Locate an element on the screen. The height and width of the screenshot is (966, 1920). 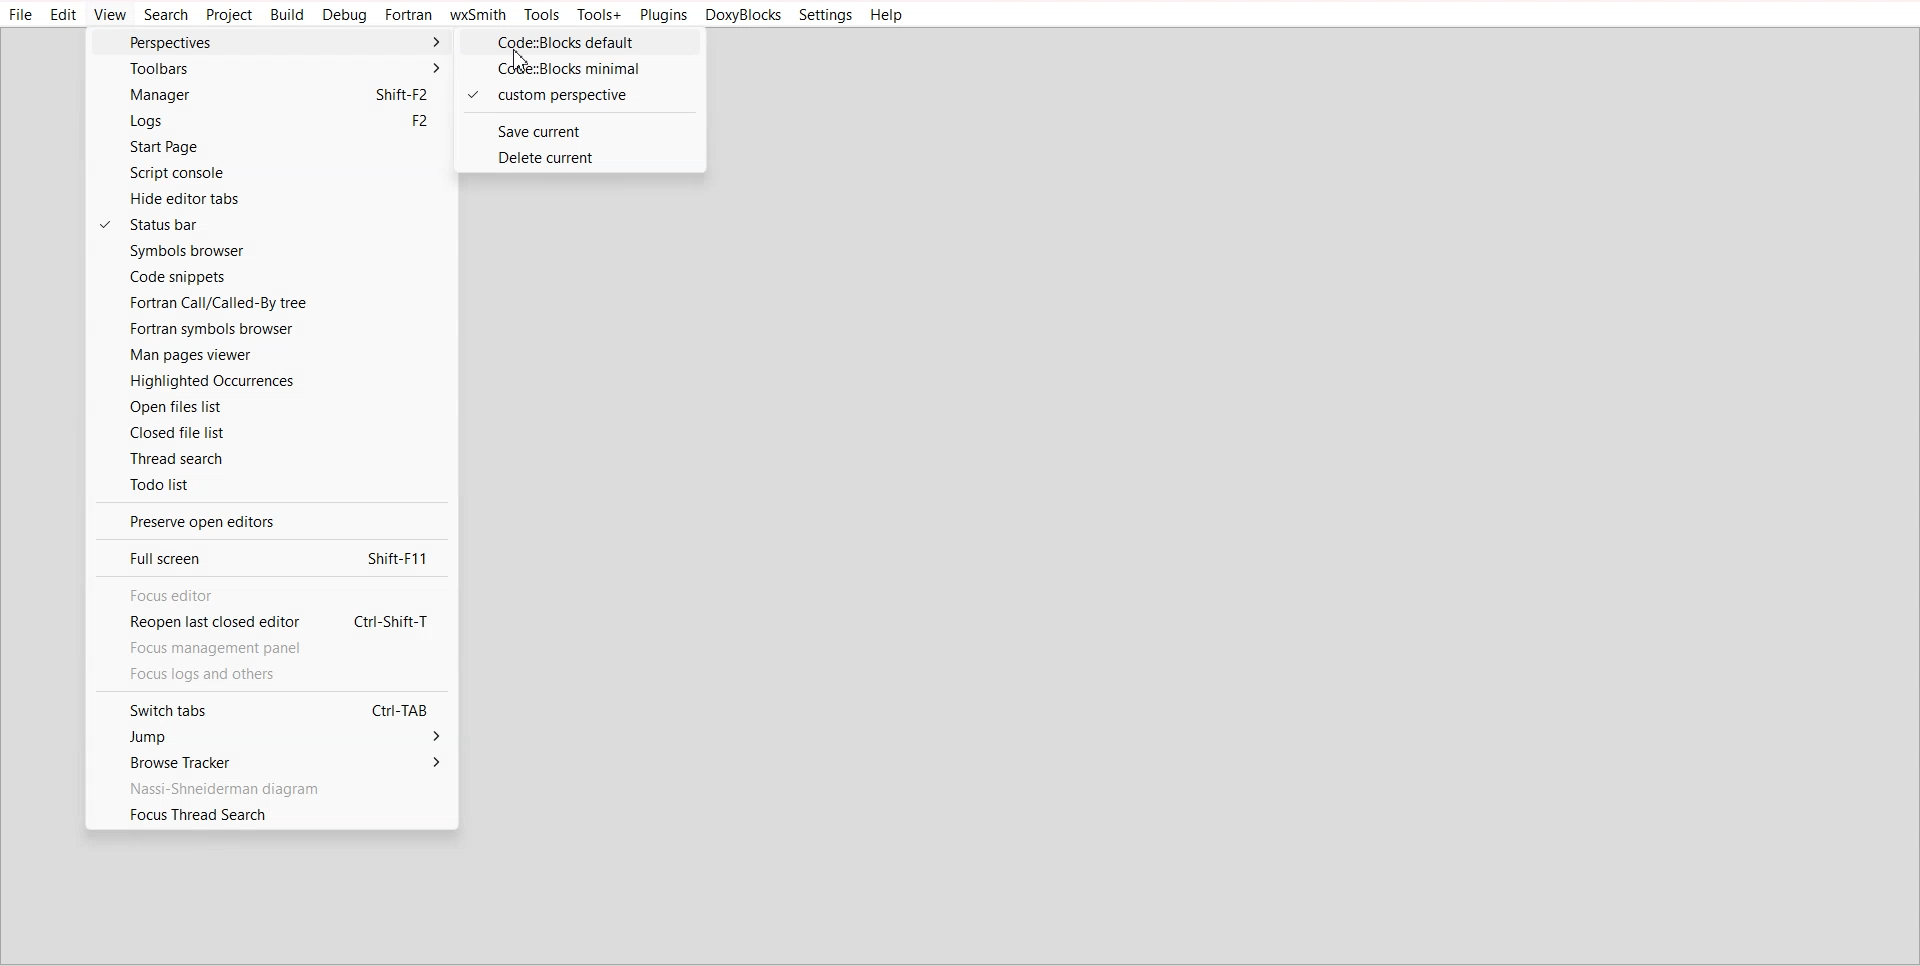
Nassi-Shneiderman diagram is located at coordinates (269, 787).